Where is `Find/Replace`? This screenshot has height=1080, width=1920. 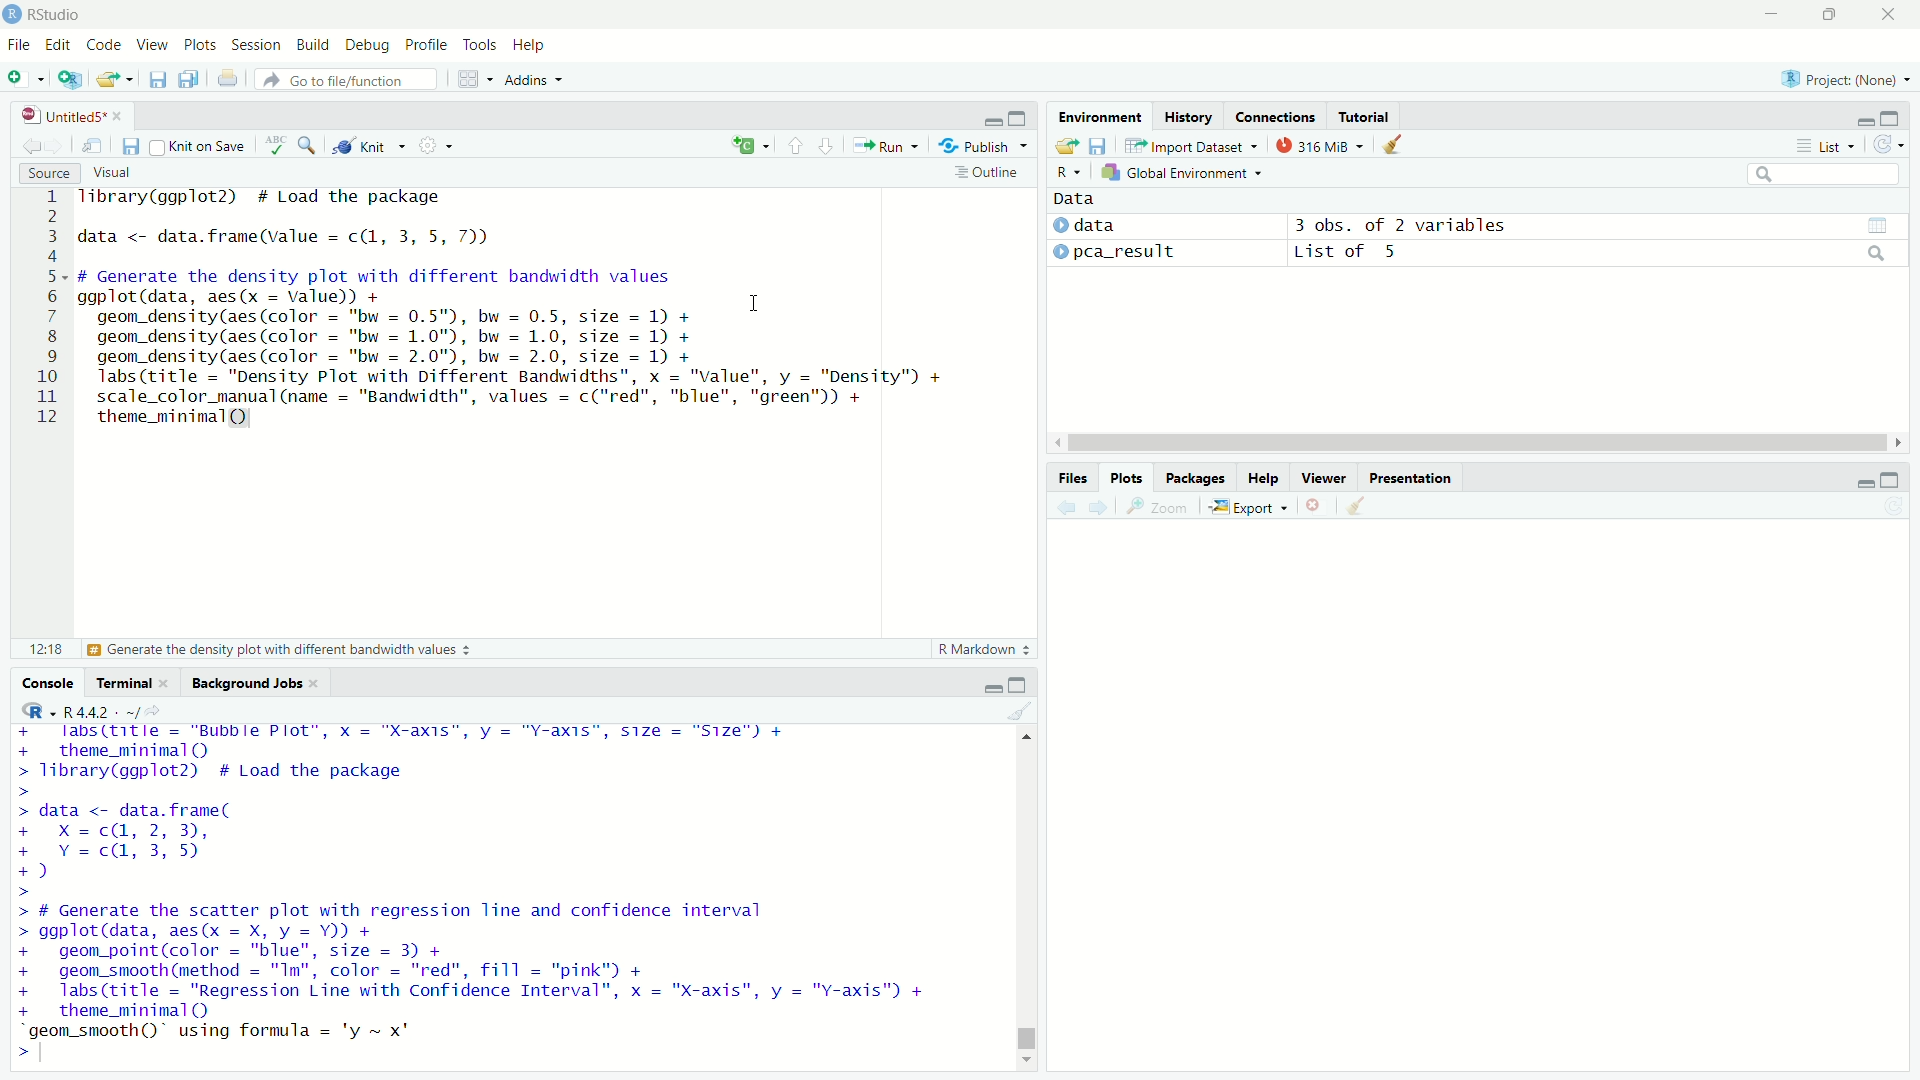
Find/Replace is located at coordinates (307, 144).